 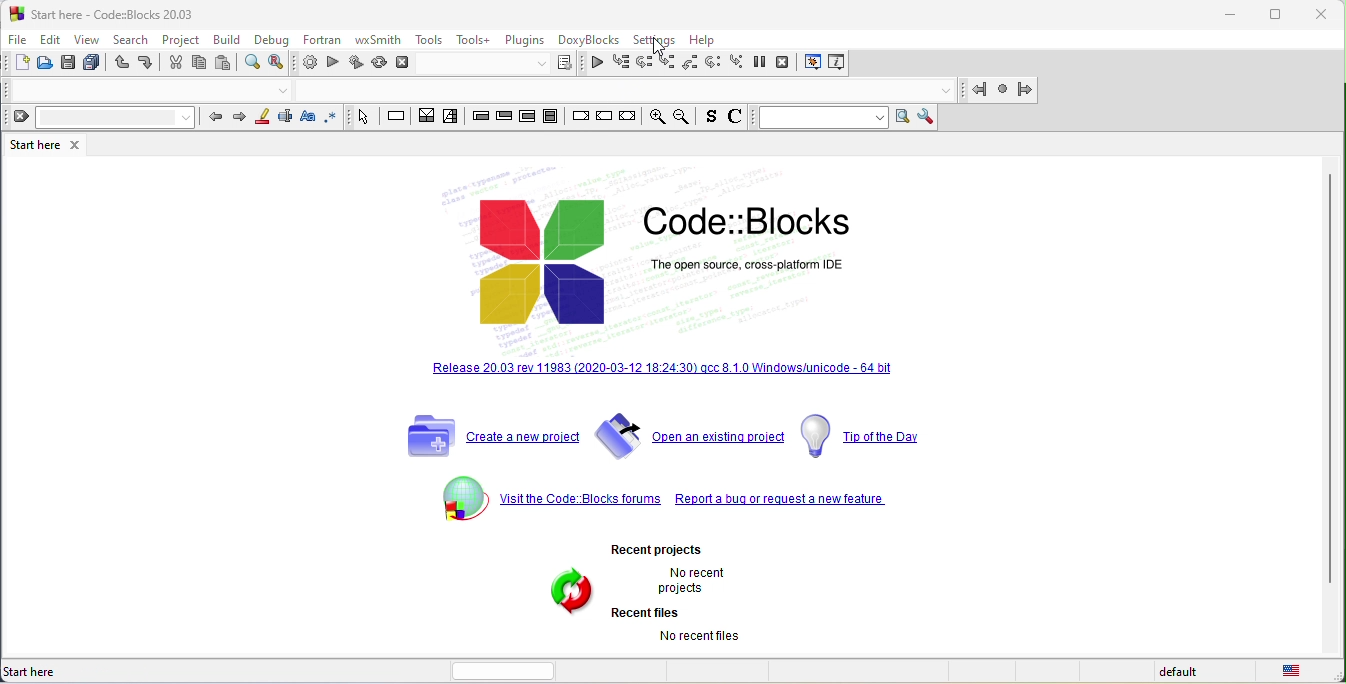 What do you see at coordinates (668, 51) in the screenshot?
I see `cursor` at bounding box center [668, 51].